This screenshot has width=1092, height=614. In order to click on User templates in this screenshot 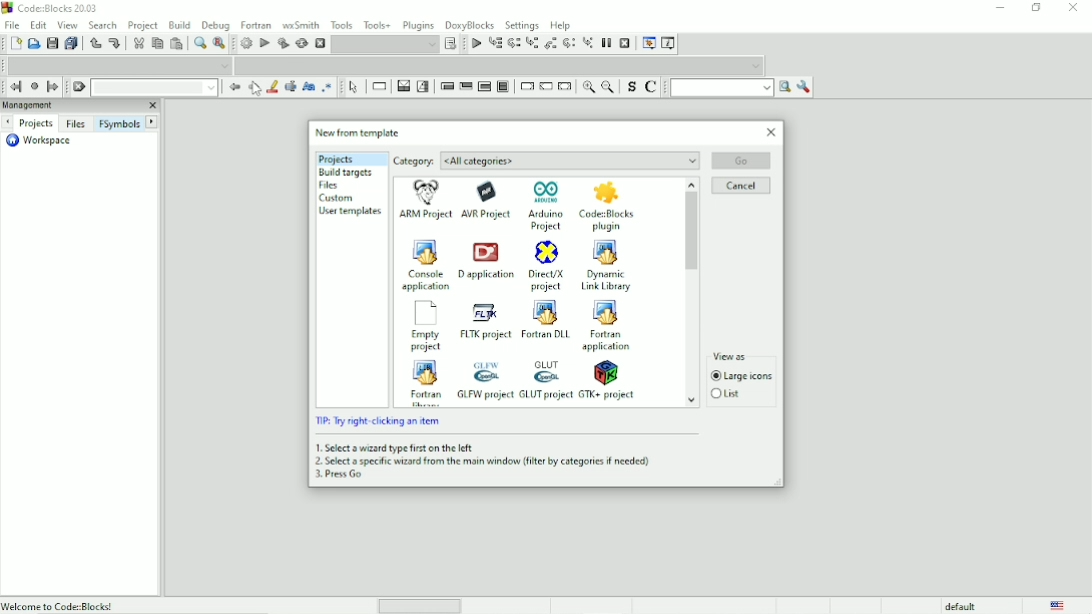, I will do `click(351, 212)`.